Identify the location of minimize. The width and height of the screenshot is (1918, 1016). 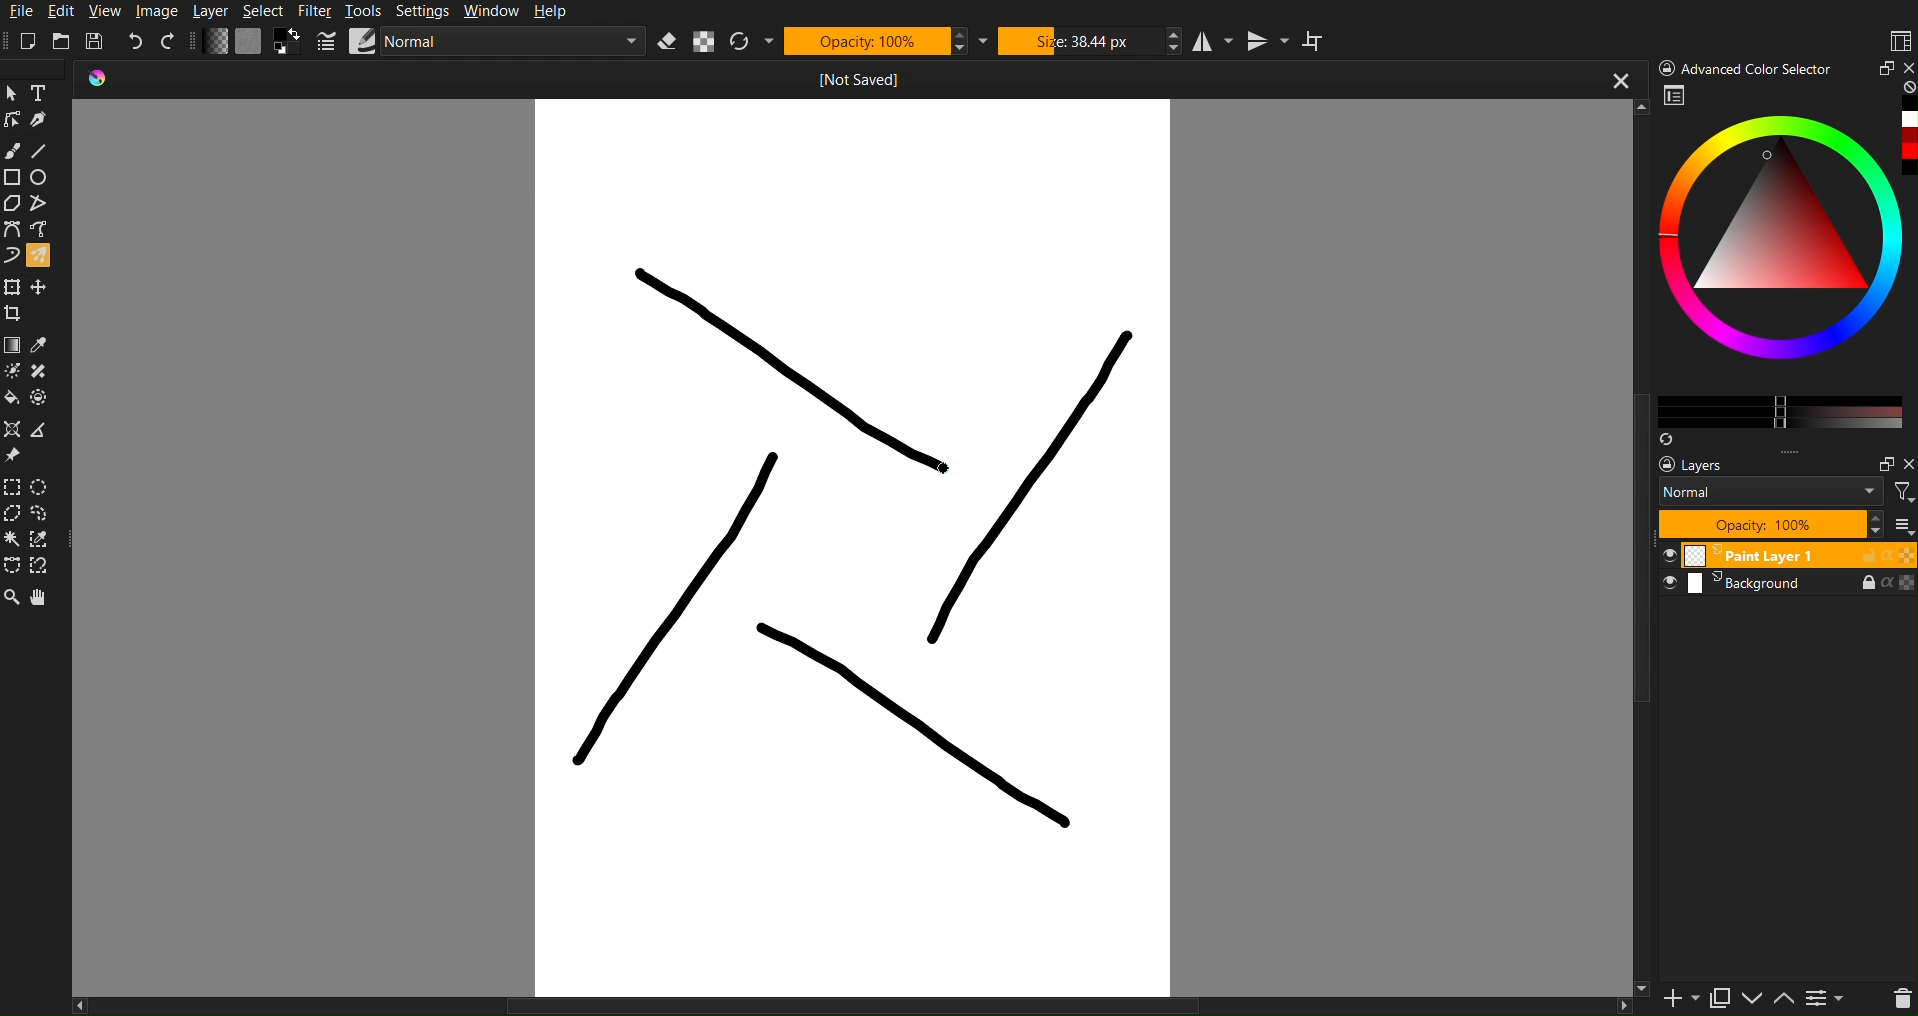
(1883, 68).